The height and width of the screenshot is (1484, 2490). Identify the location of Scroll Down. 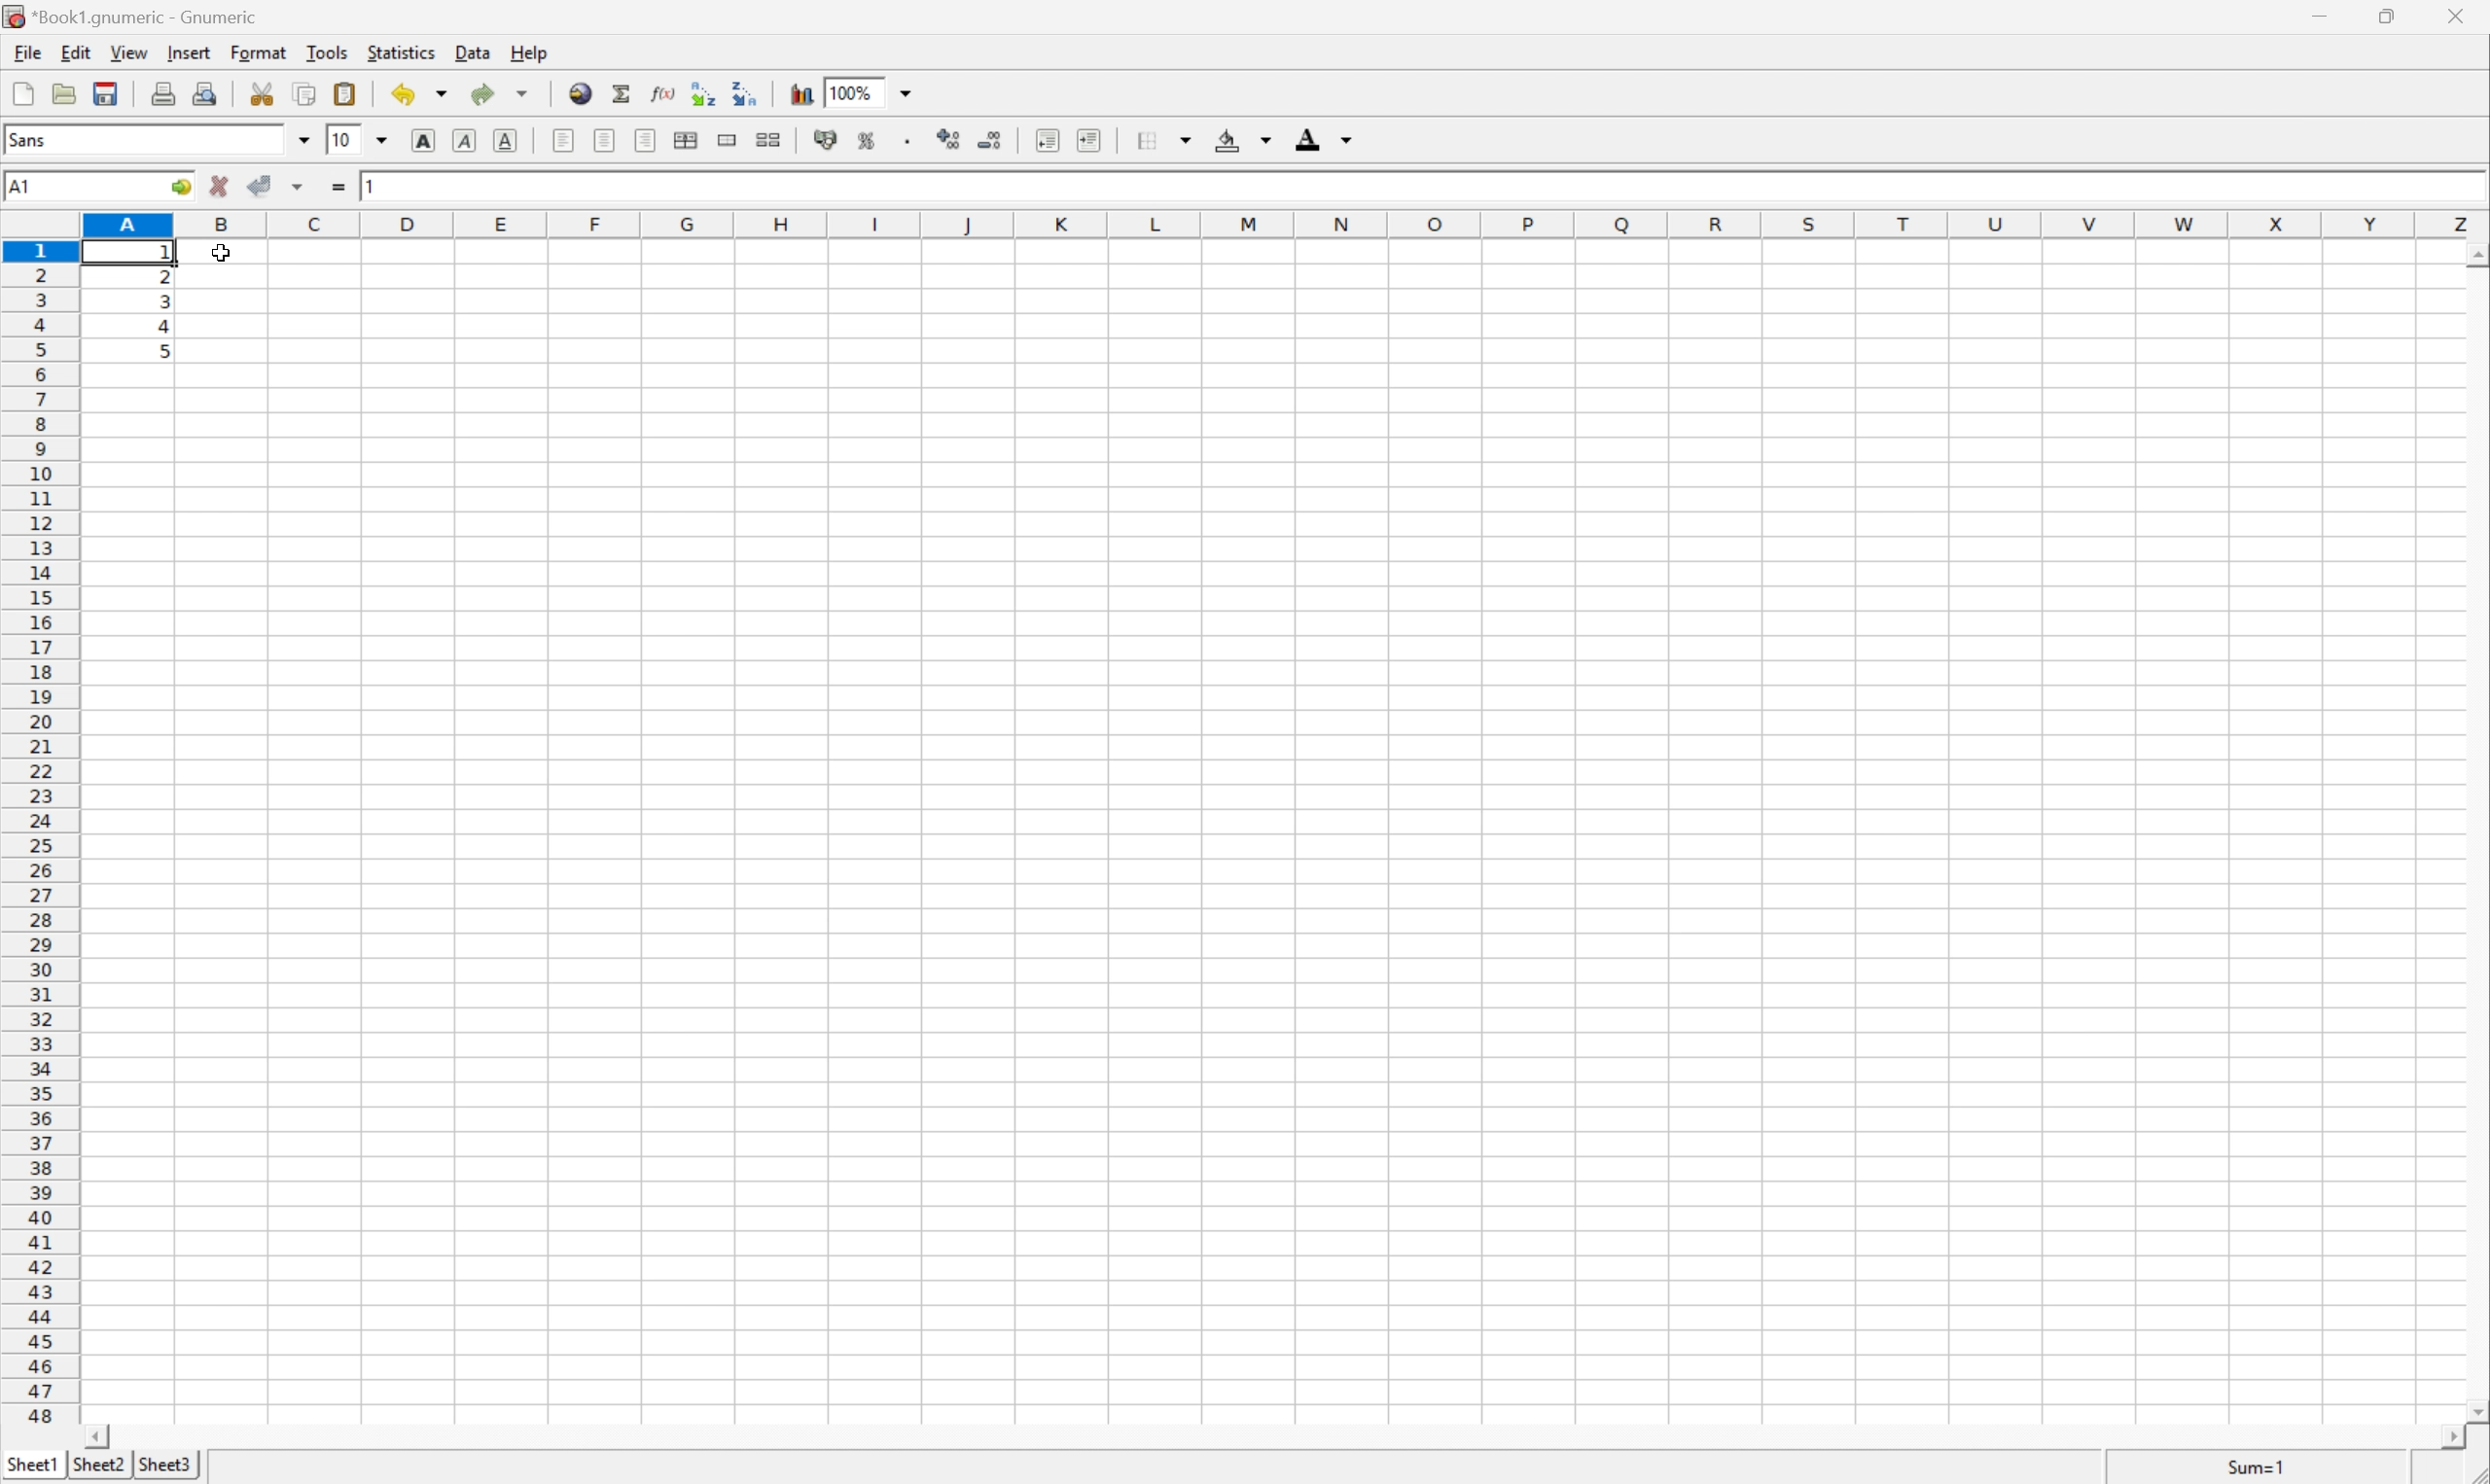
(2473, 1407).